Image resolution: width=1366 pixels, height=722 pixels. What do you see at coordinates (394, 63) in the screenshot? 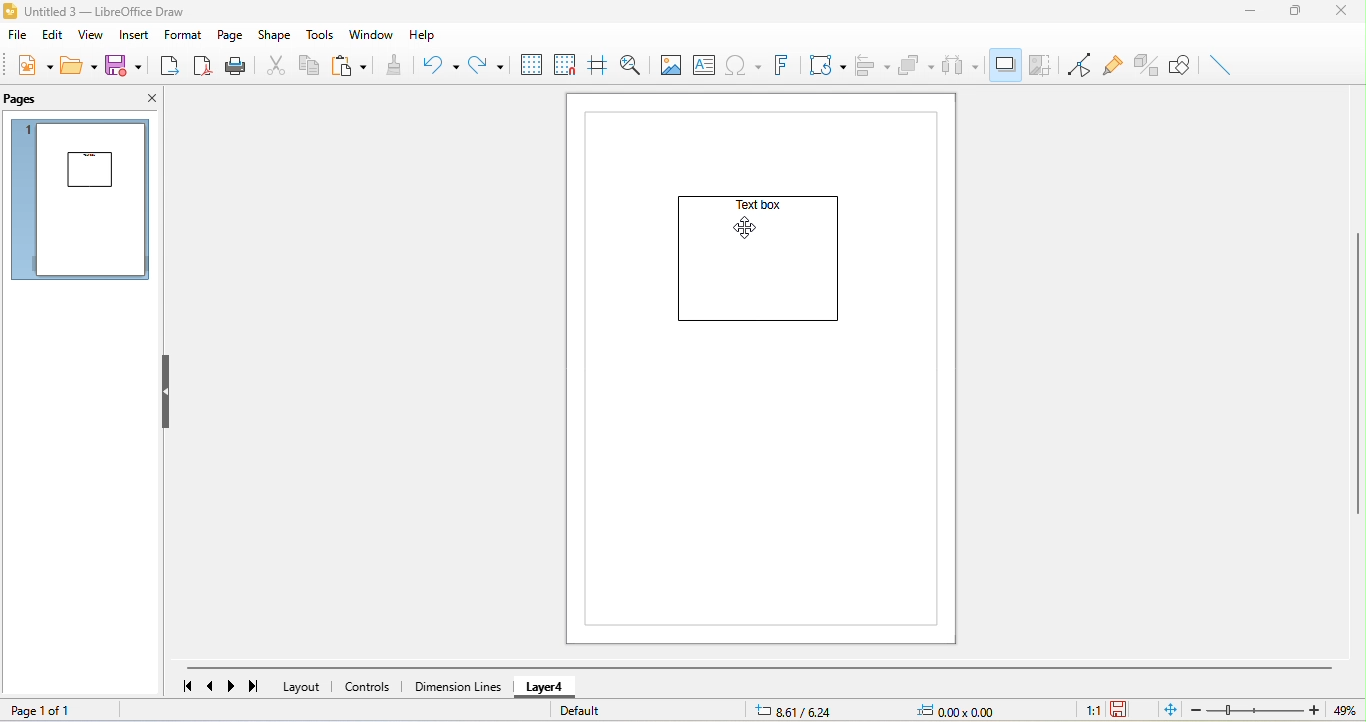
I see `clone formatting` at bounding box center [394, 63].